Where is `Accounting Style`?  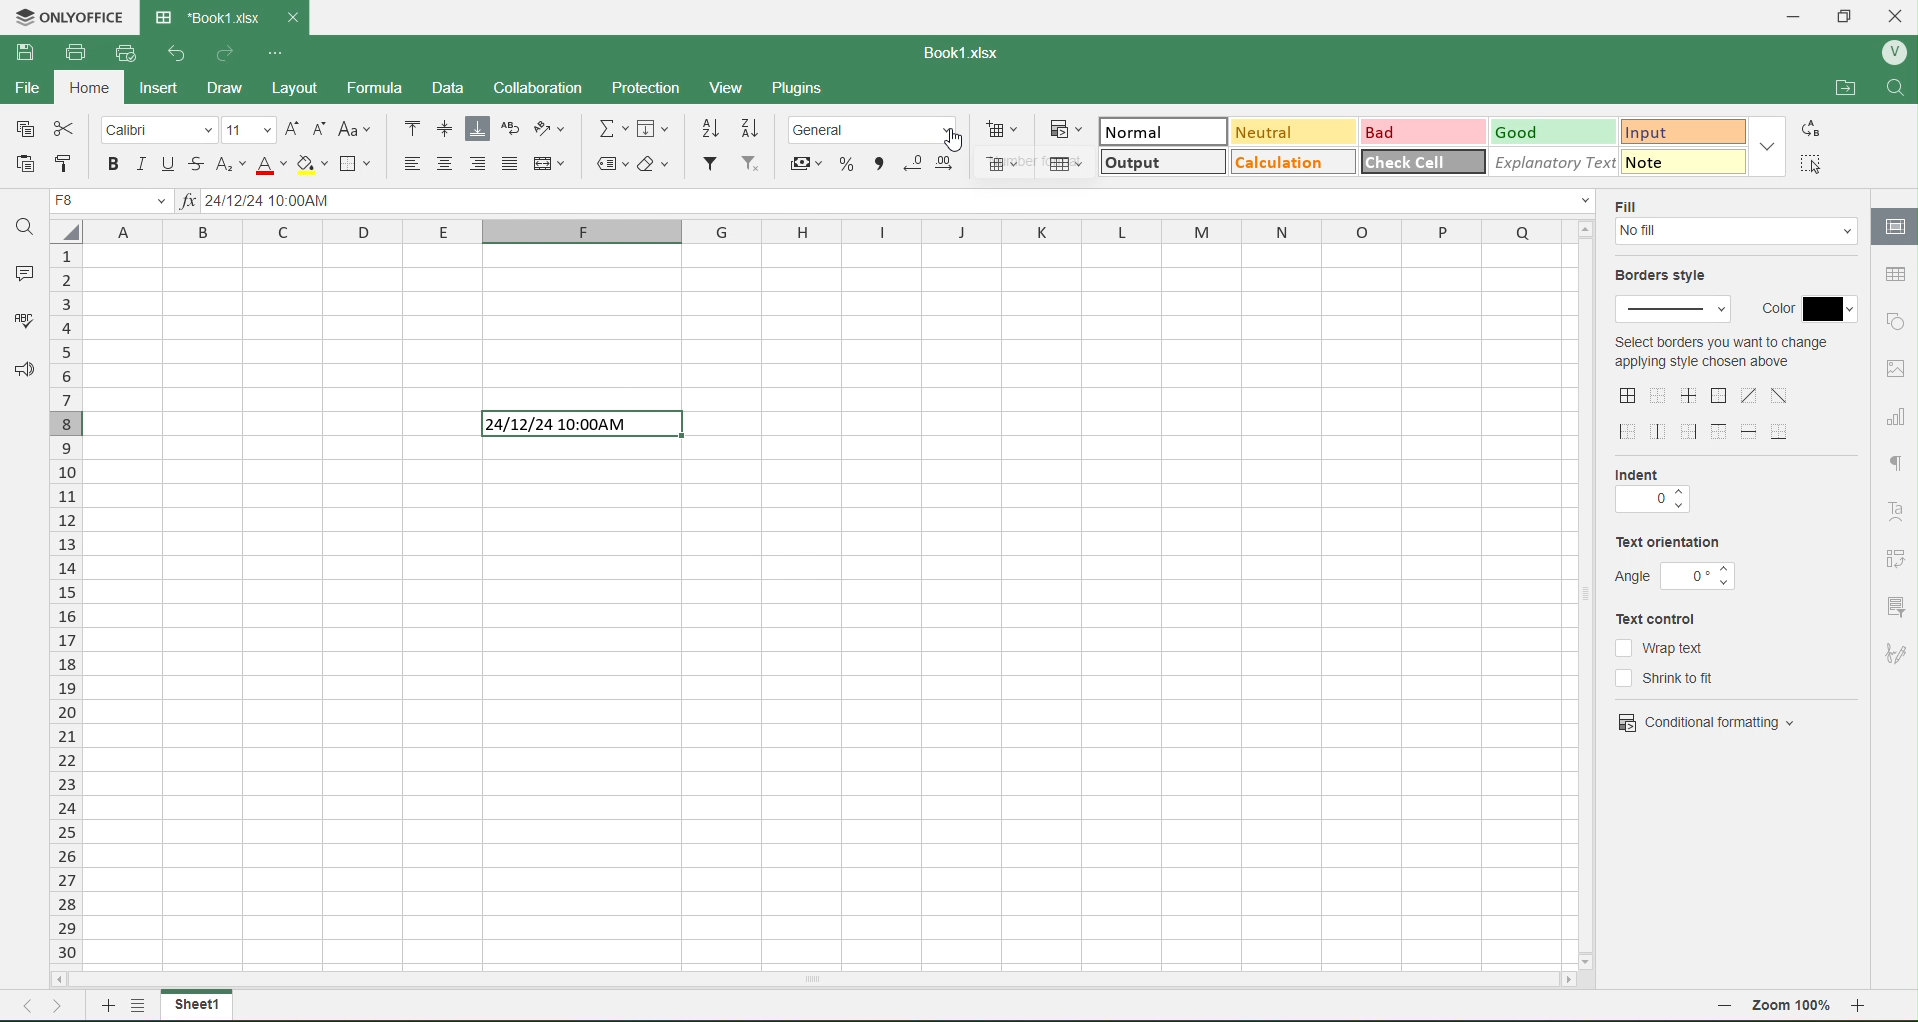 Accounting Style is located at coordinates (805, 162).